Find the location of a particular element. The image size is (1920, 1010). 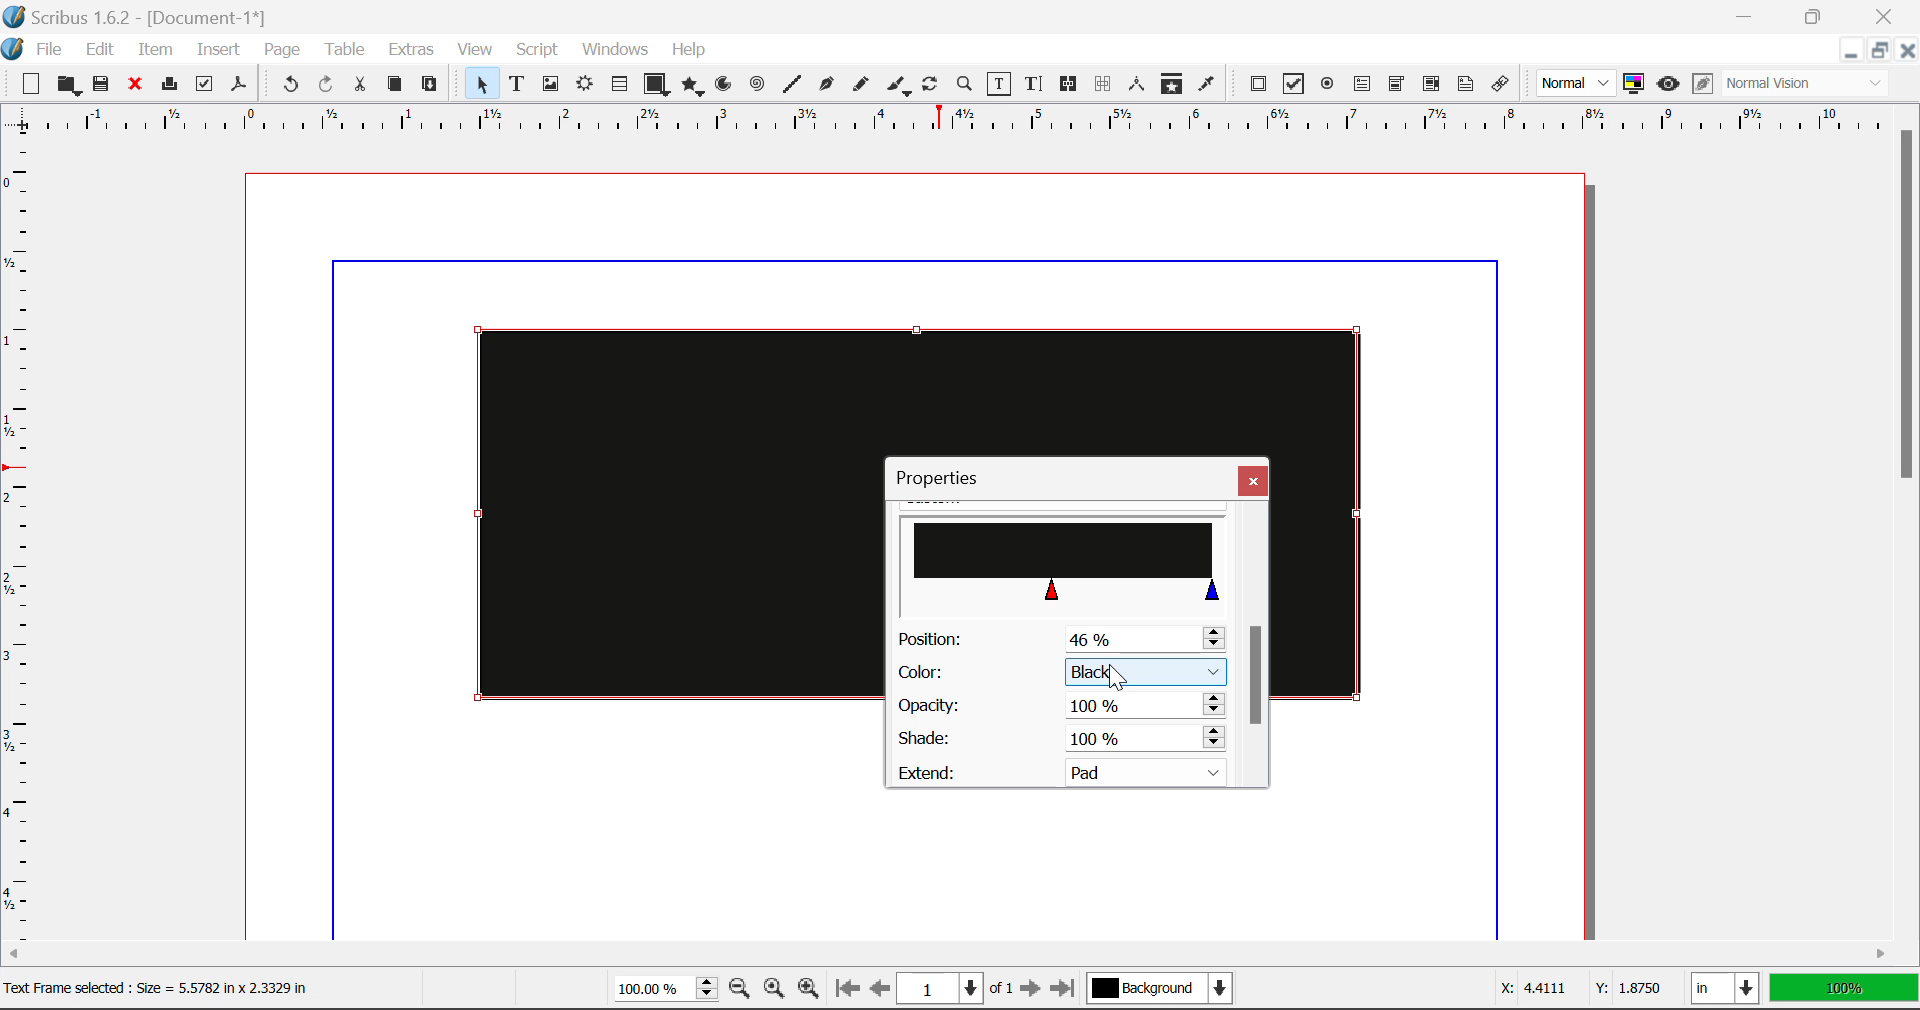

Link Frames is located at coordinates (1072, 84).